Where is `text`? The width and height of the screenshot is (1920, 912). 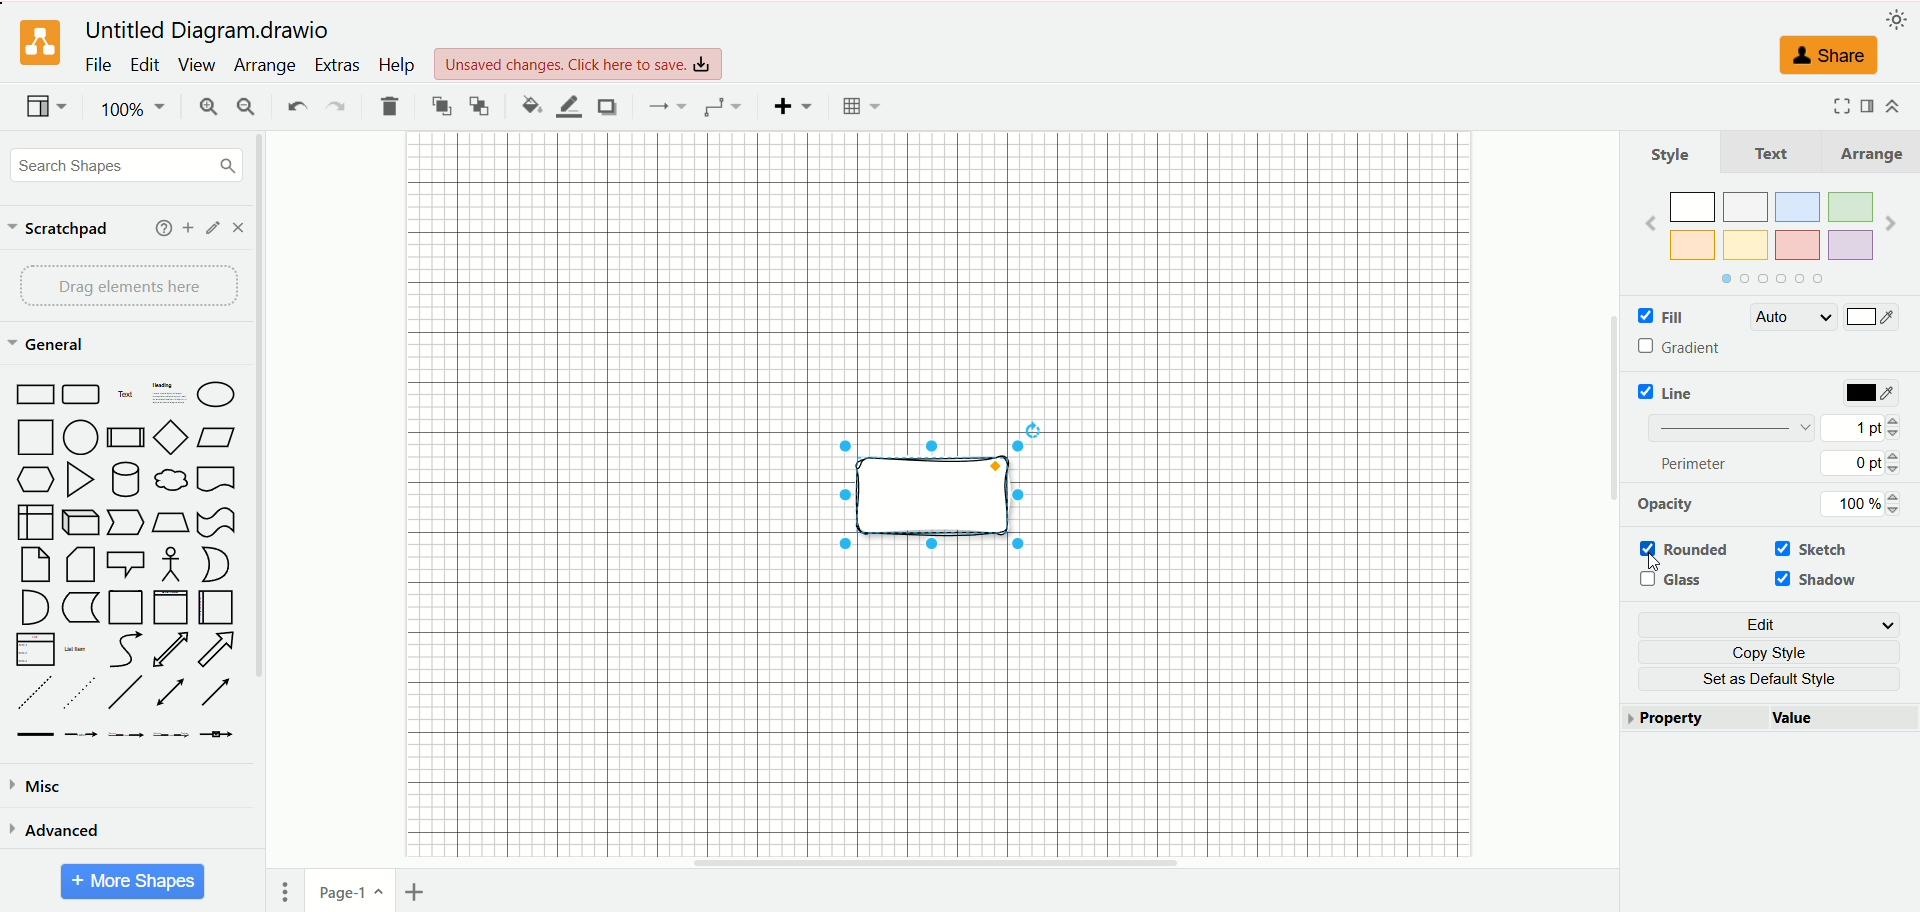 text is located at coordinates (1772, 152).